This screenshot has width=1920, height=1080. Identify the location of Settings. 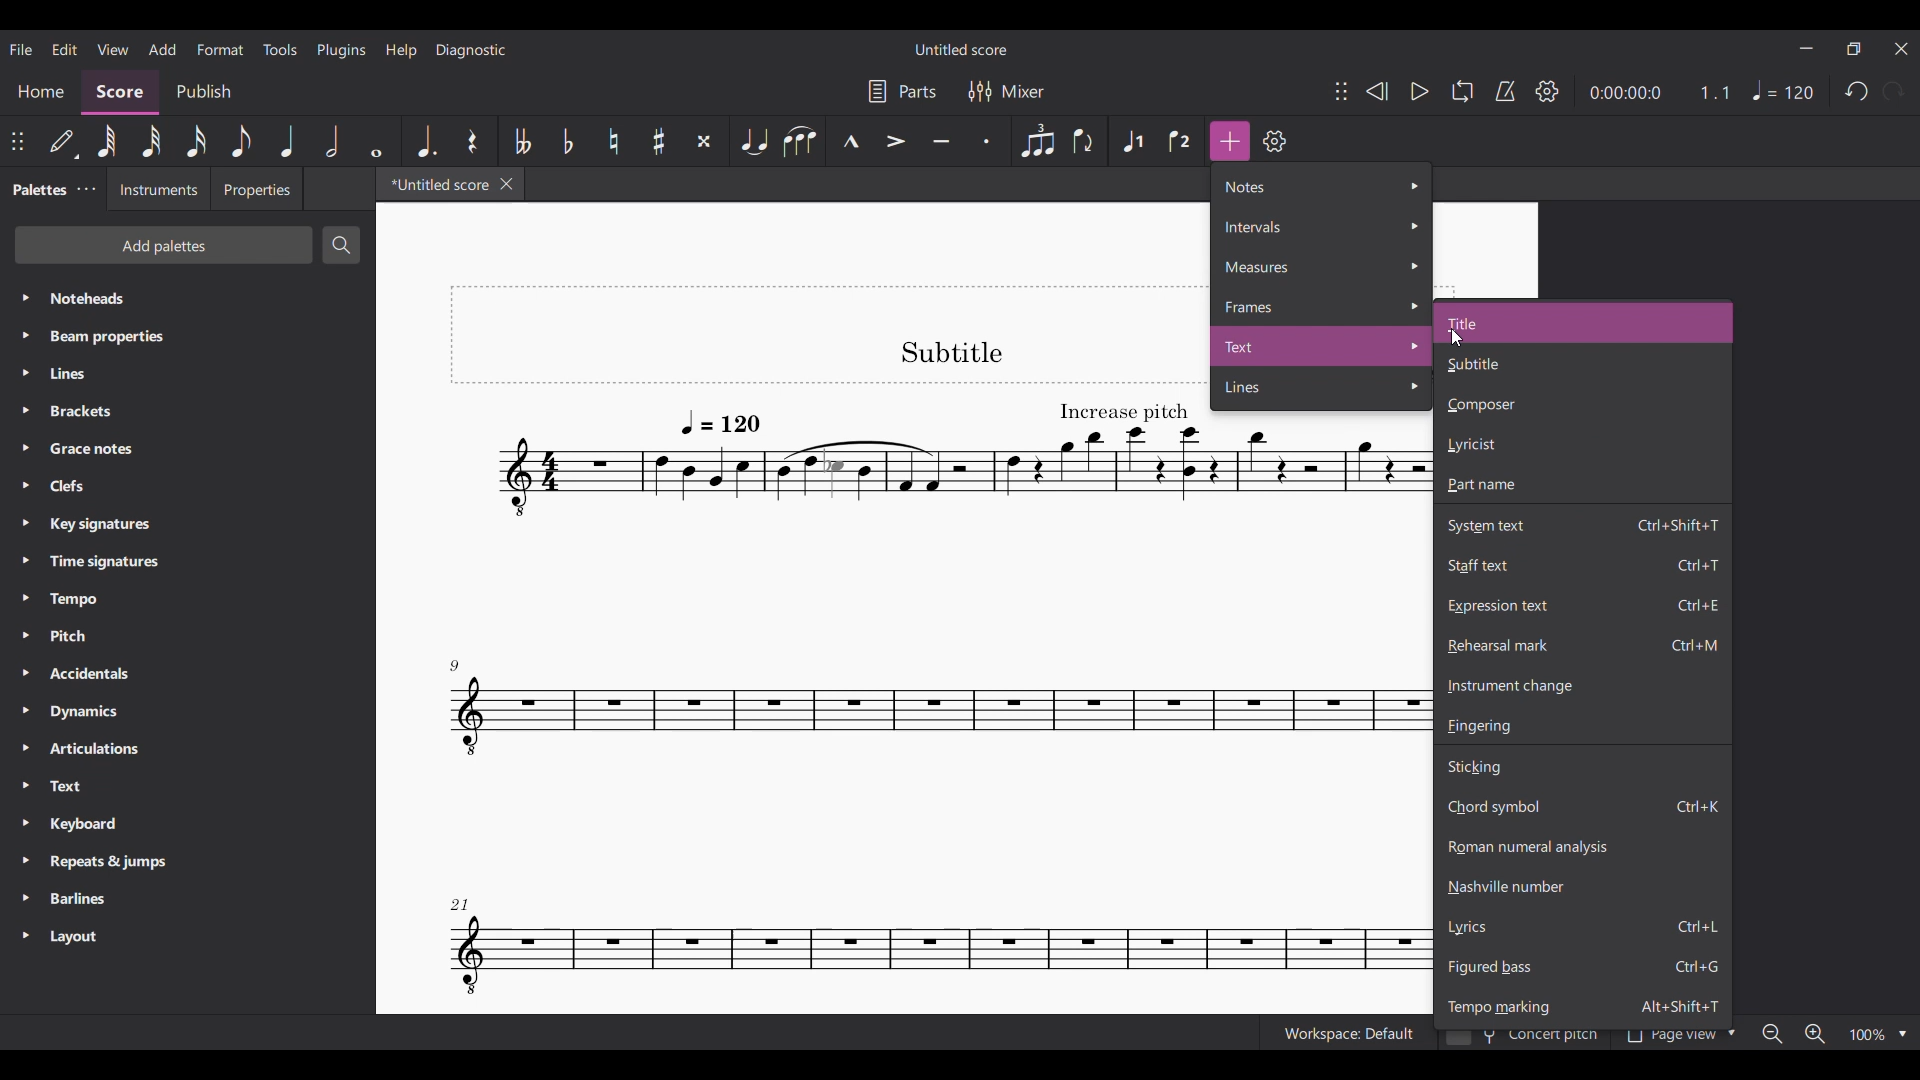
(1275, 141).